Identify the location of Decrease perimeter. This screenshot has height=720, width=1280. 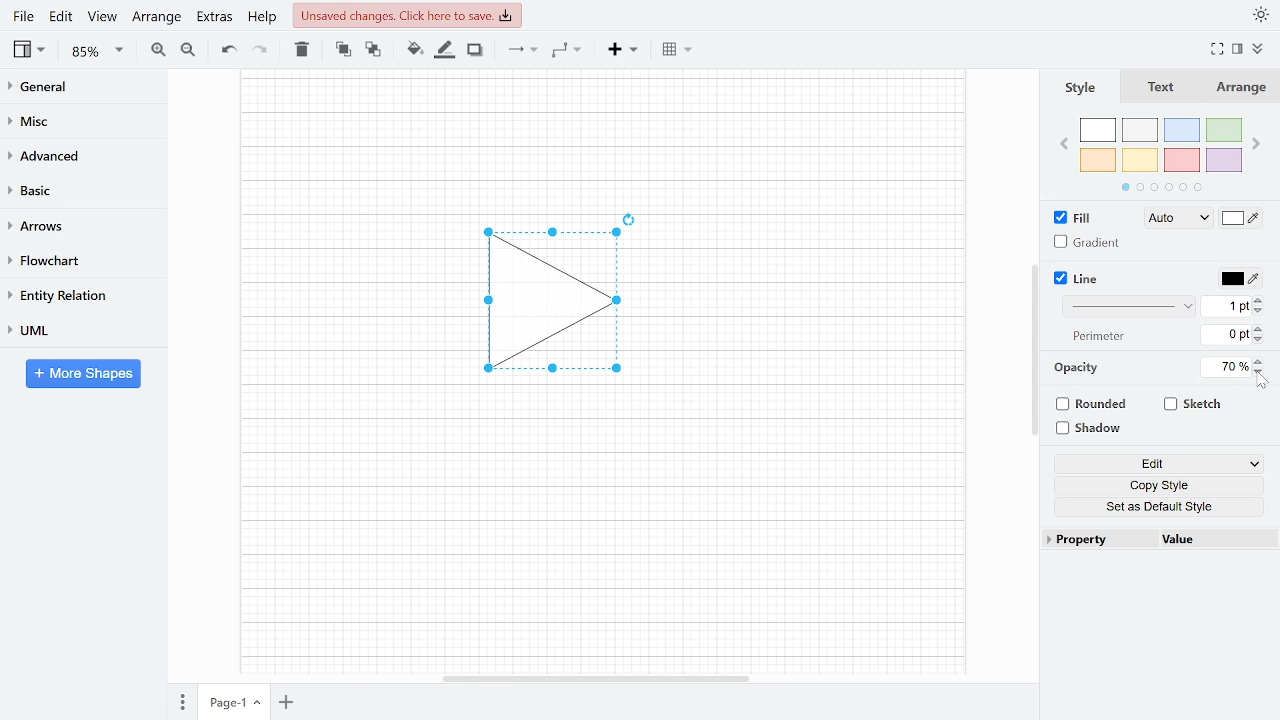
(1260, 341).